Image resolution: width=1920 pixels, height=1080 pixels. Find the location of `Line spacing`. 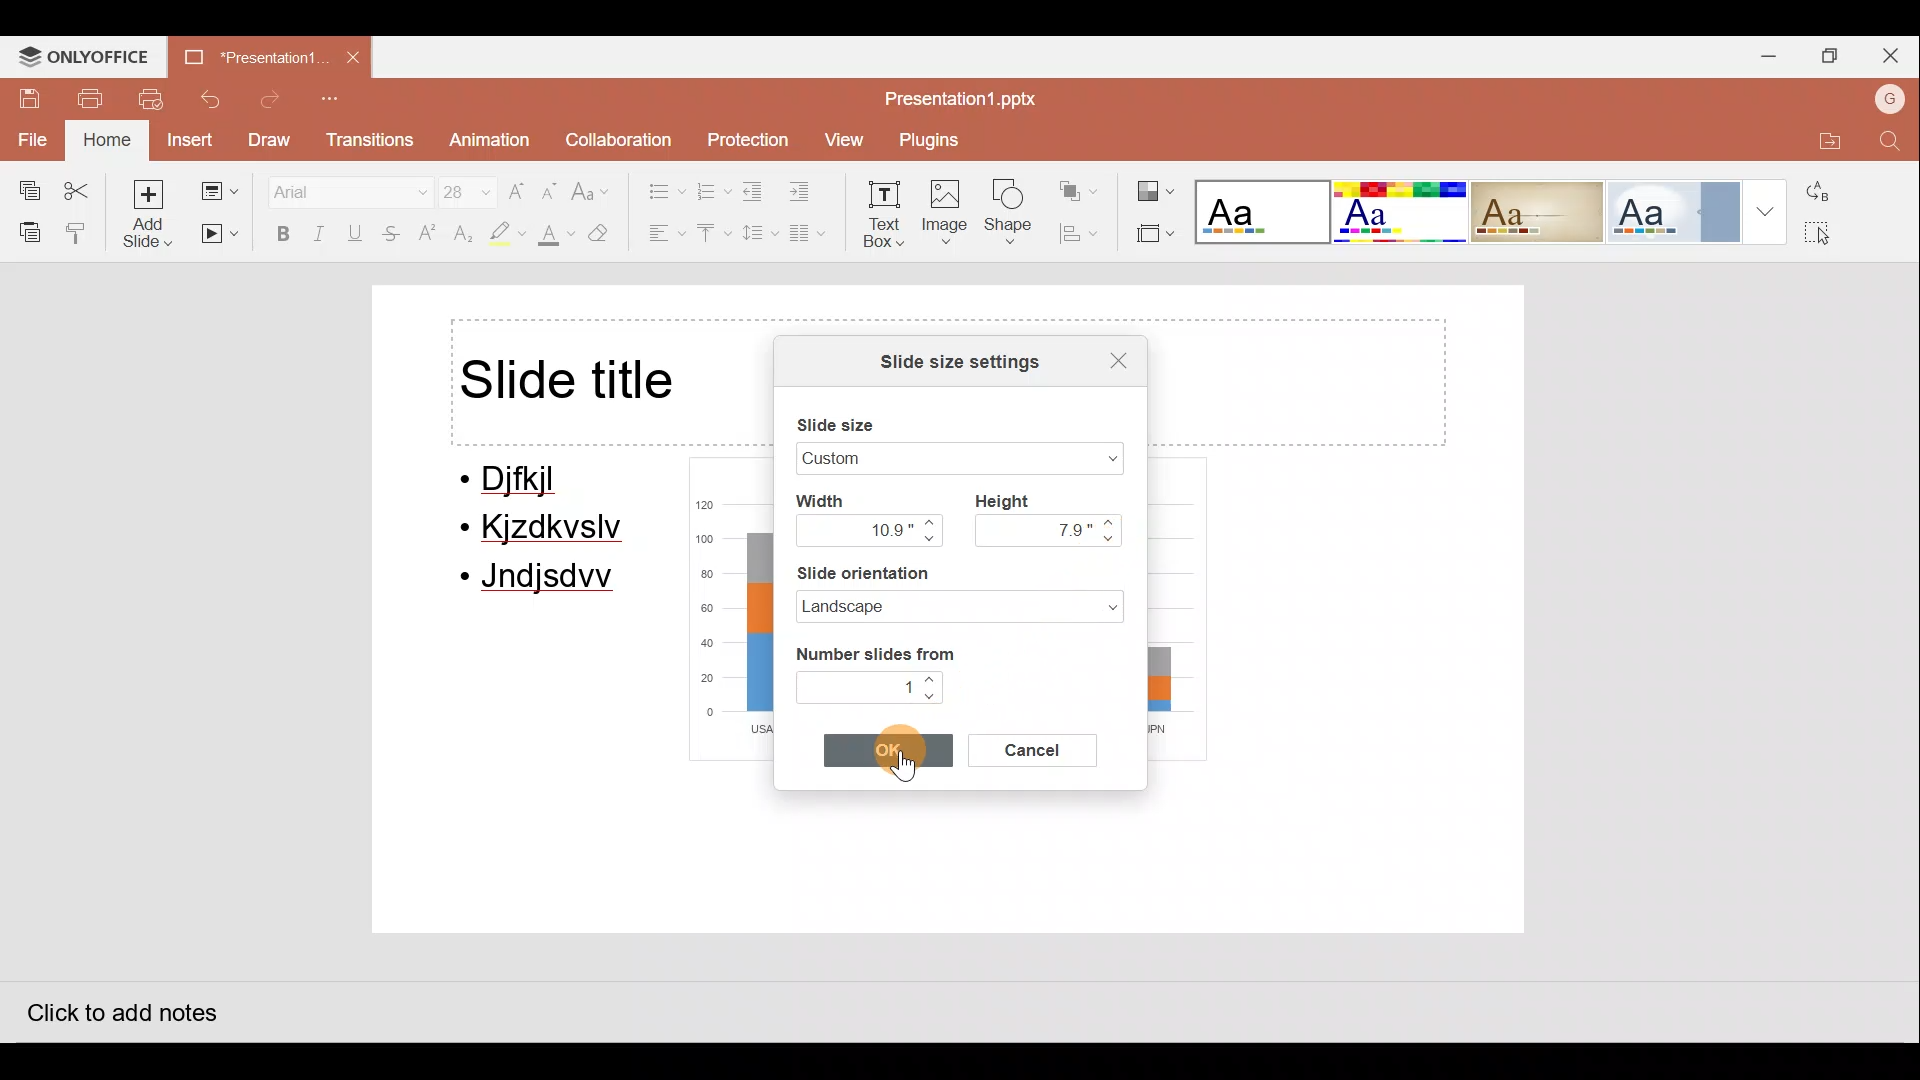

Line spacing is located at coordinates (757, 233).